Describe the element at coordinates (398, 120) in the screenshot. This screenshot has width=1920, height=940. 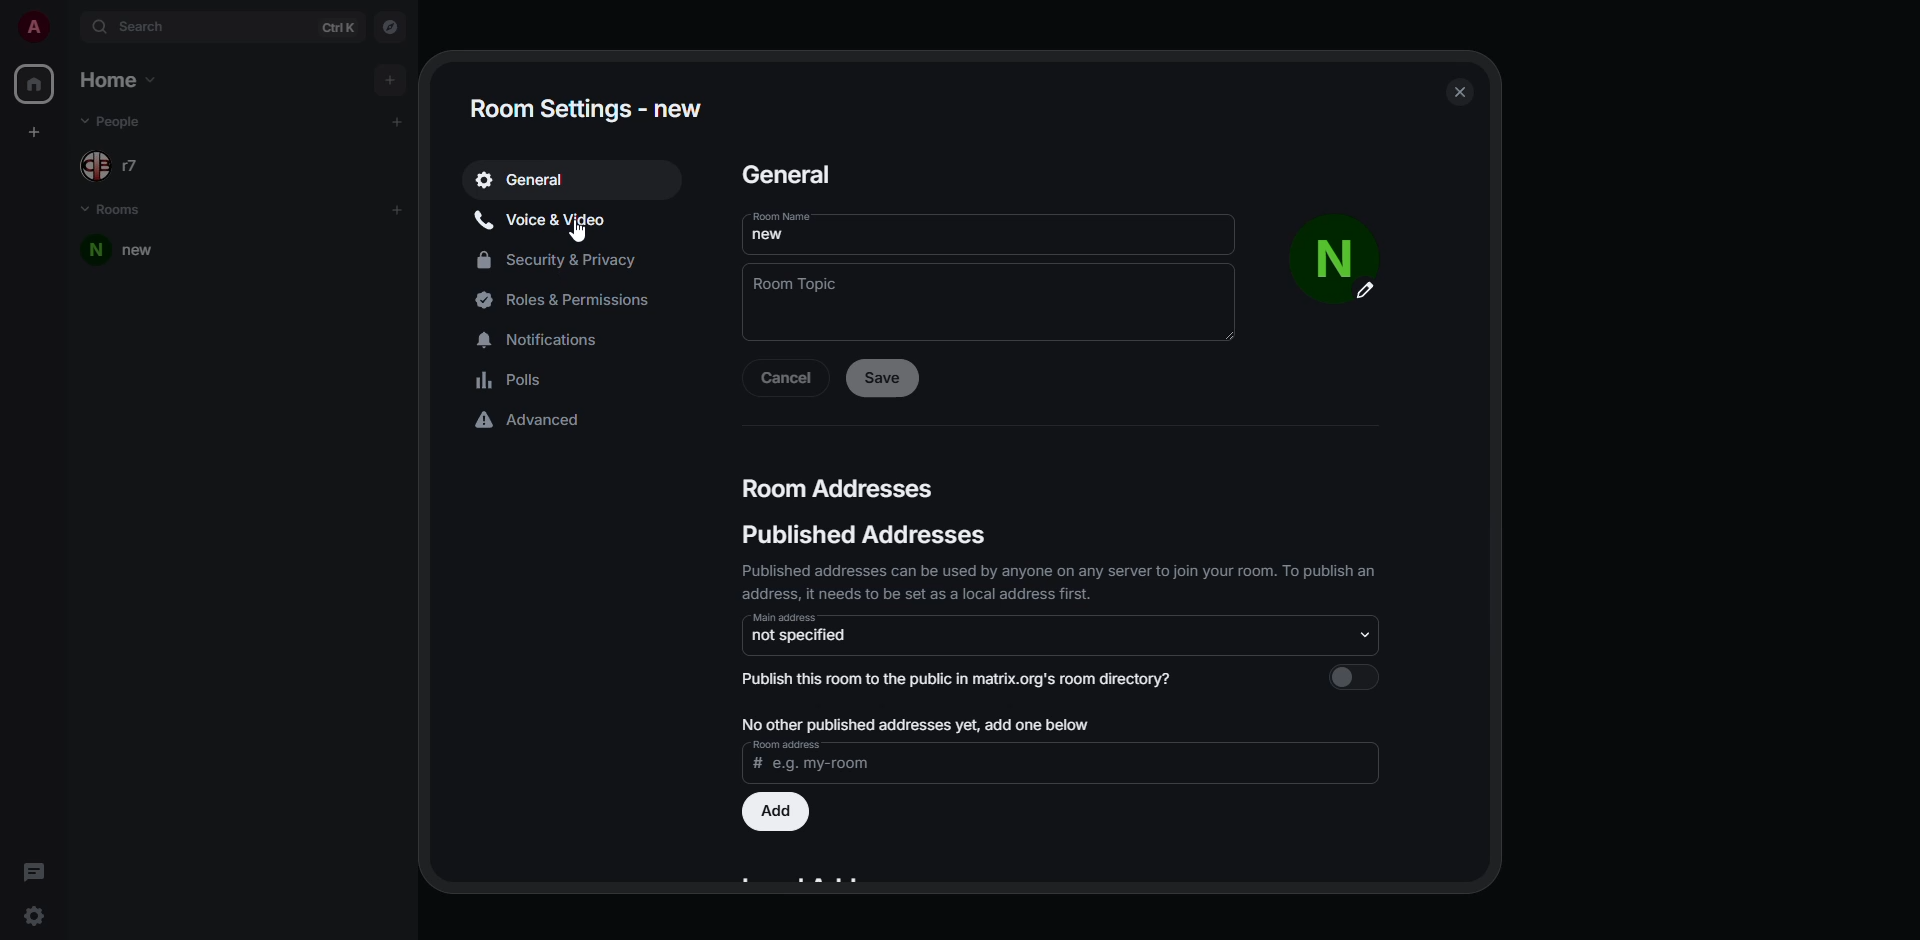
I see `add` at that location.